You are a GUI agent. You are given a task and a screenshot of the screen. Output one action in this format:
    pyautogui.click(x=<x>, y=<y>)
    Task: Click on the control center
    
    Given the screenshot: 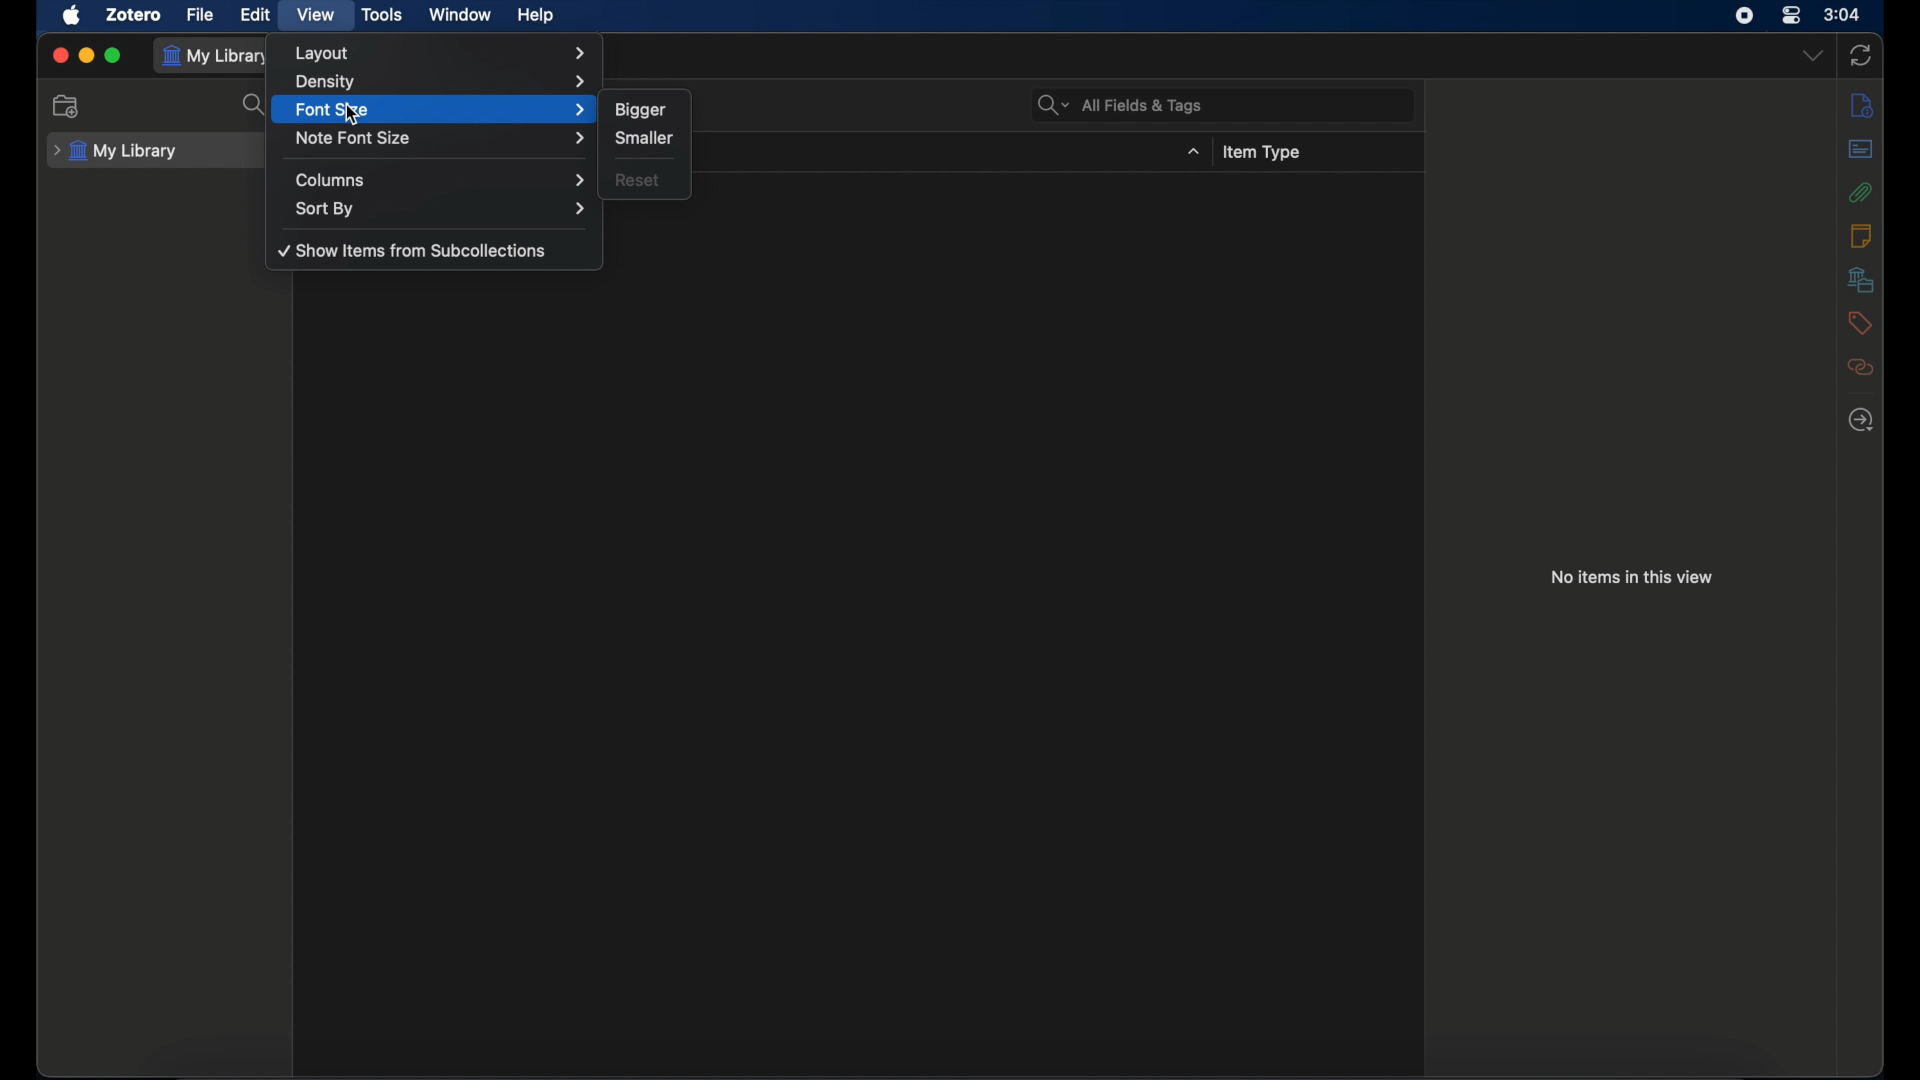 What is the action you would take?
    pyautogui.click(x=1792, y=15)
    